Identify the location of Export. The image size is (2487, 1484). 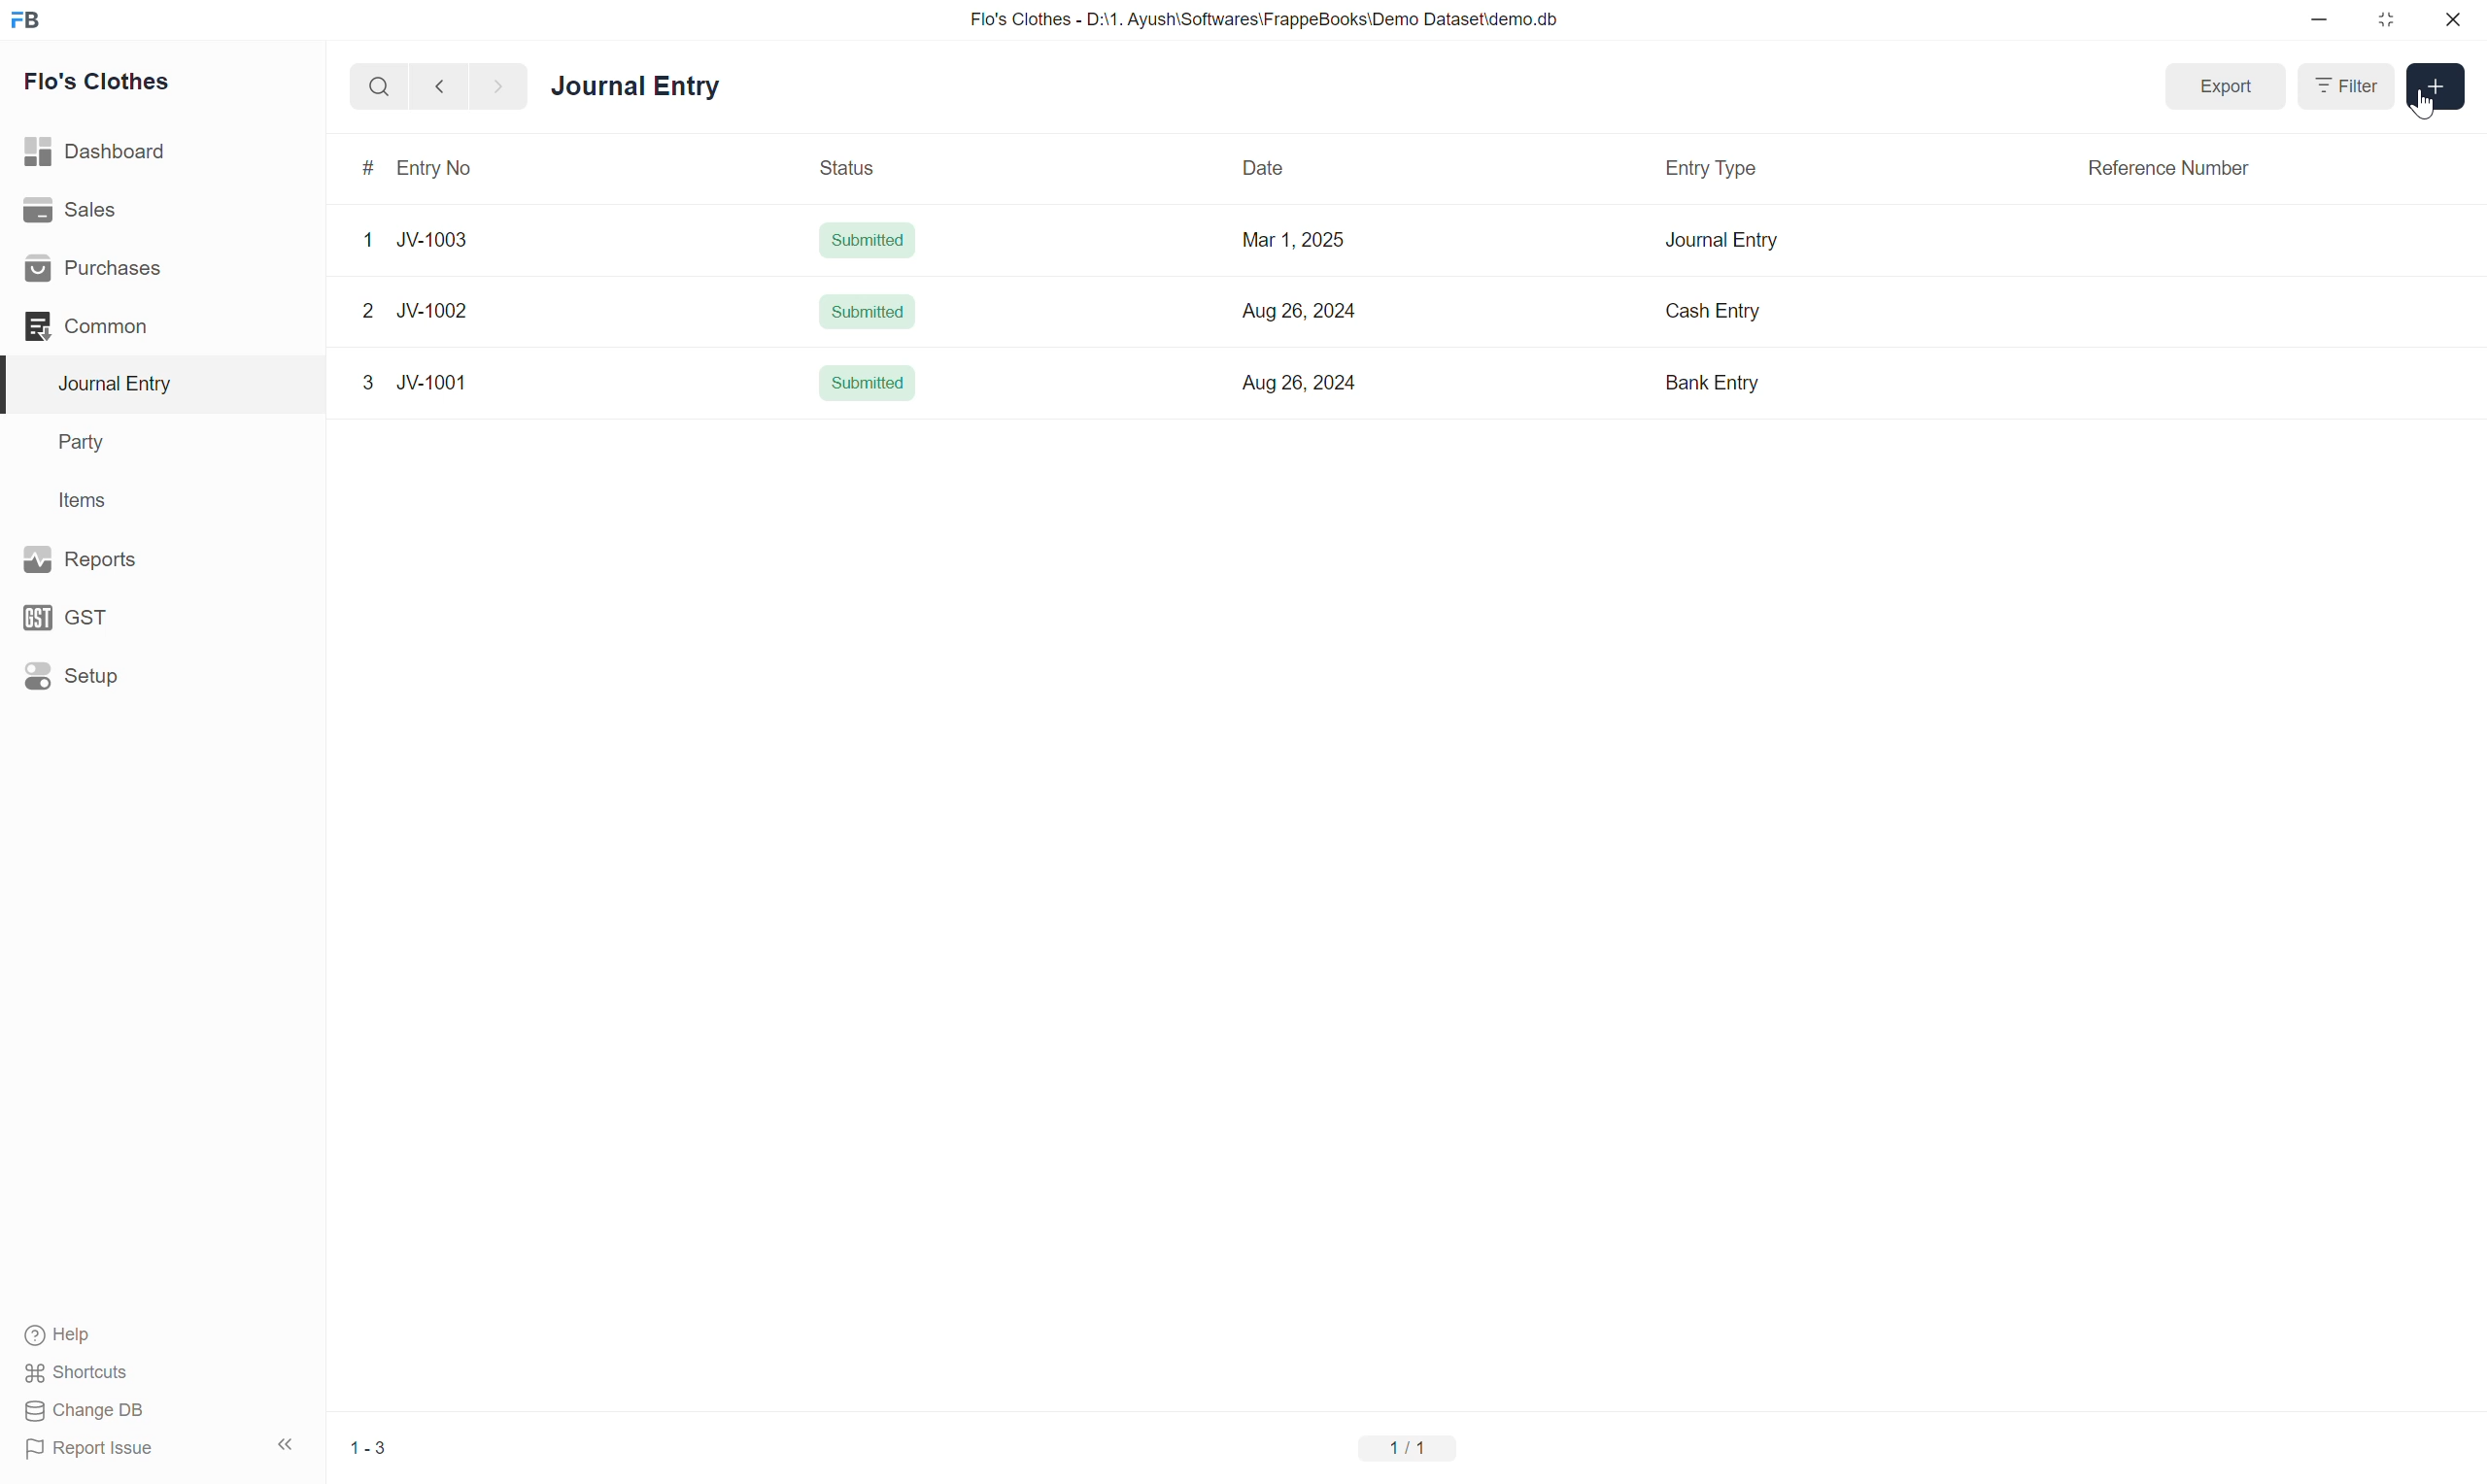
(2227, 86).